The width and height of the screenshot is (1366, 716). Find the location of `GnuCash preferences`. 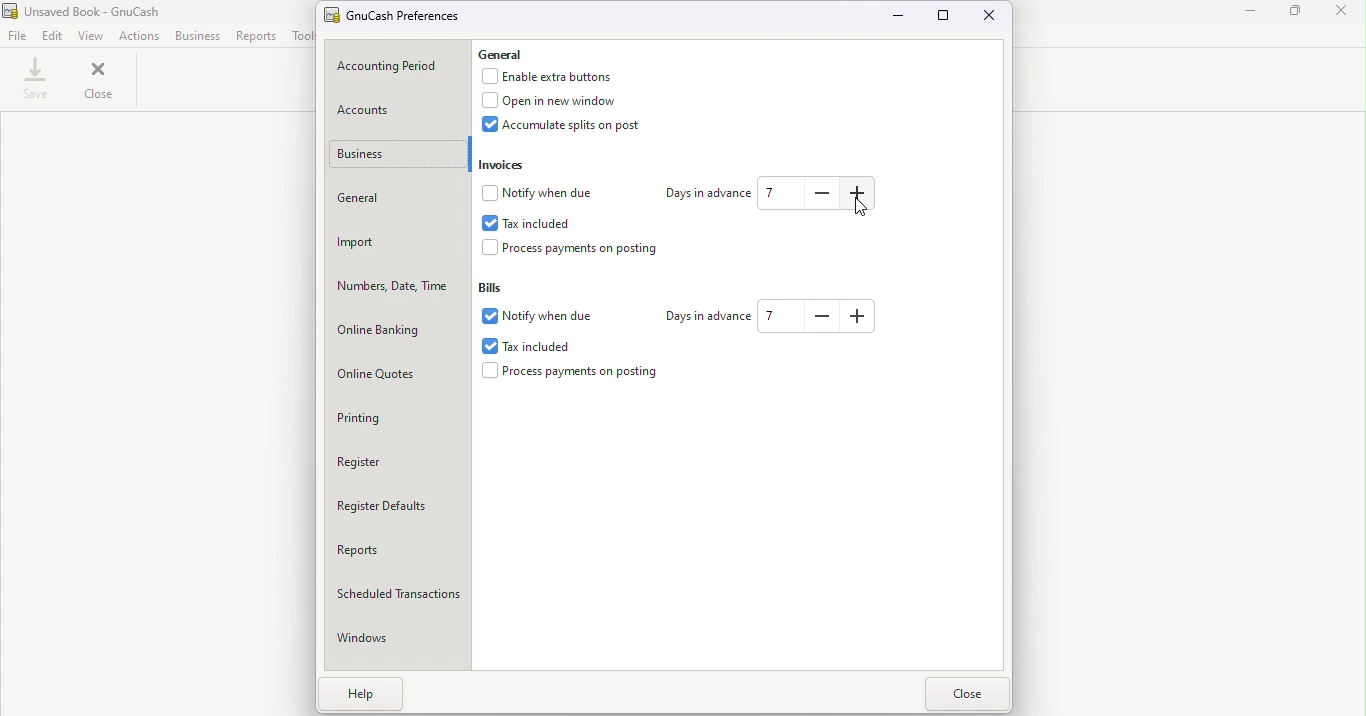

GnuCash preferences is located at coordinates (397, 15).